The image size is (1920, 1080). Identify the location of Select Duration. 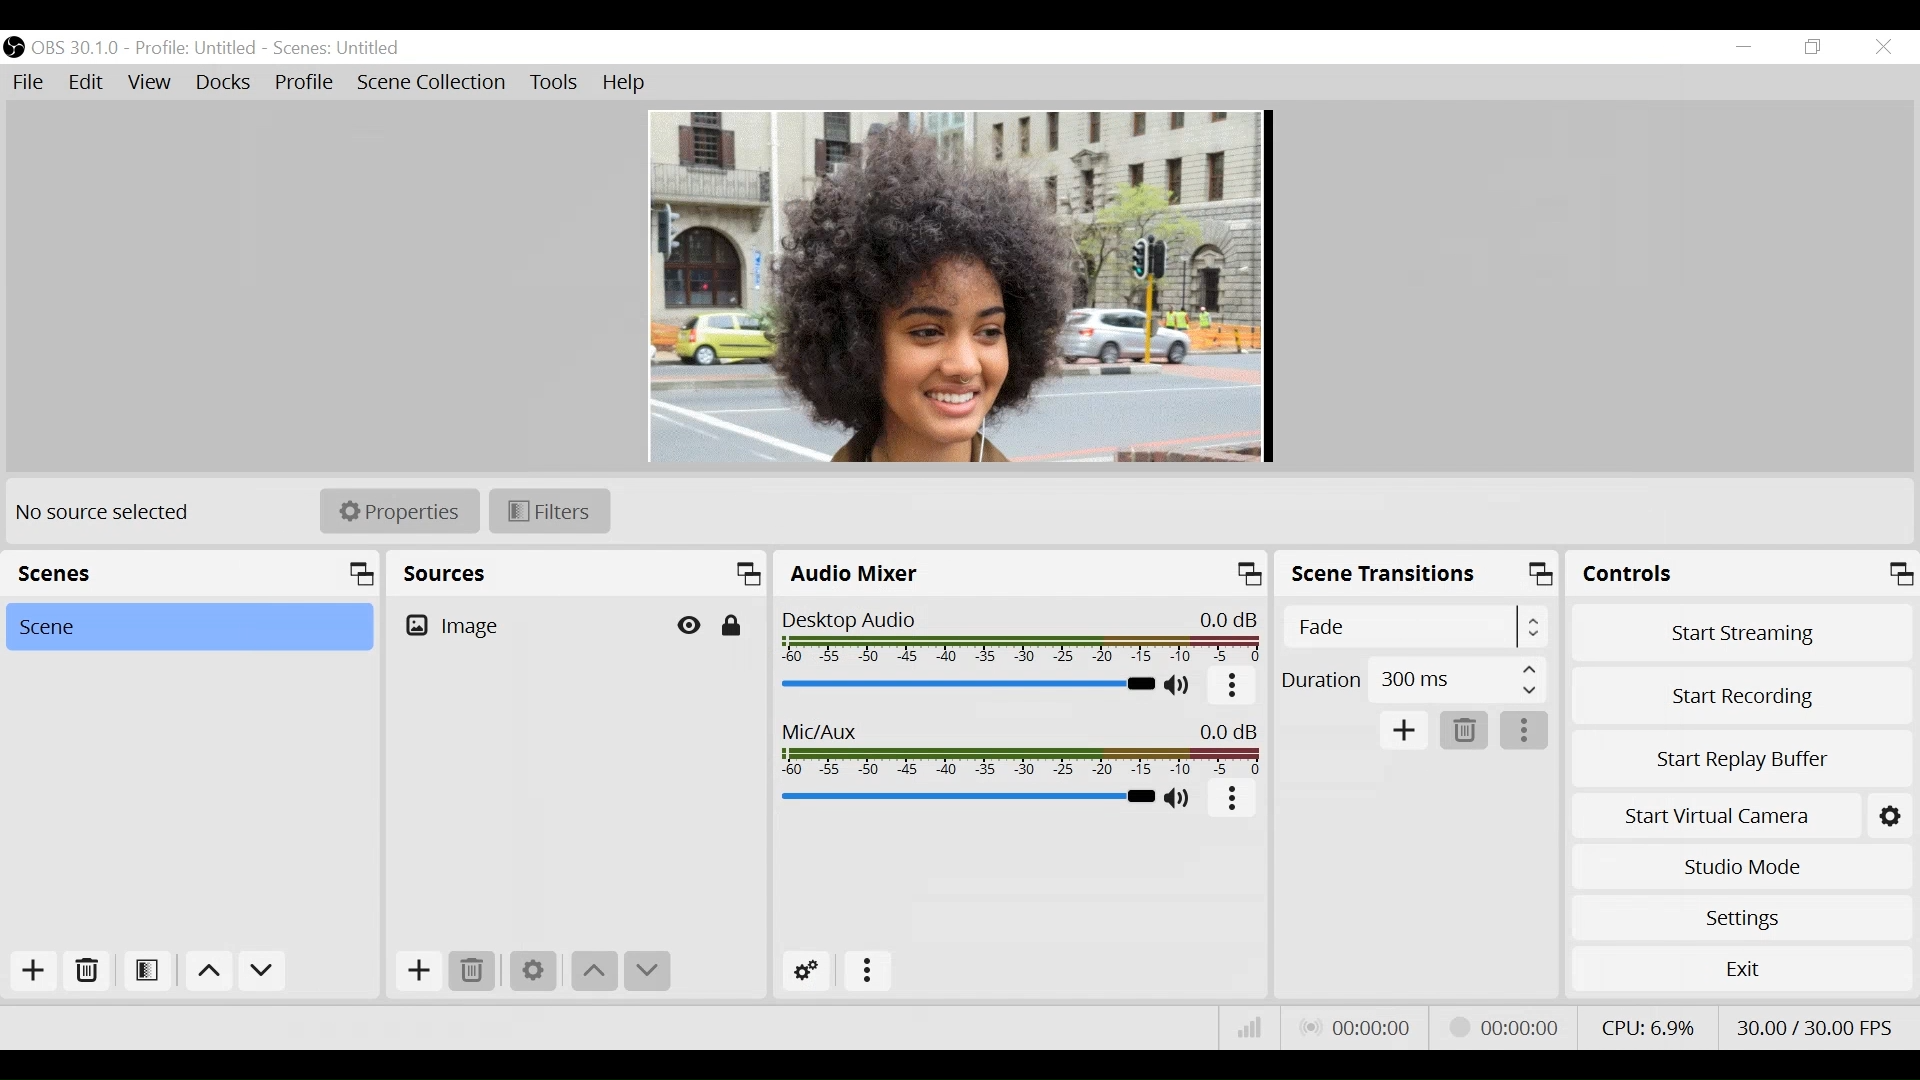
(1411, 680).